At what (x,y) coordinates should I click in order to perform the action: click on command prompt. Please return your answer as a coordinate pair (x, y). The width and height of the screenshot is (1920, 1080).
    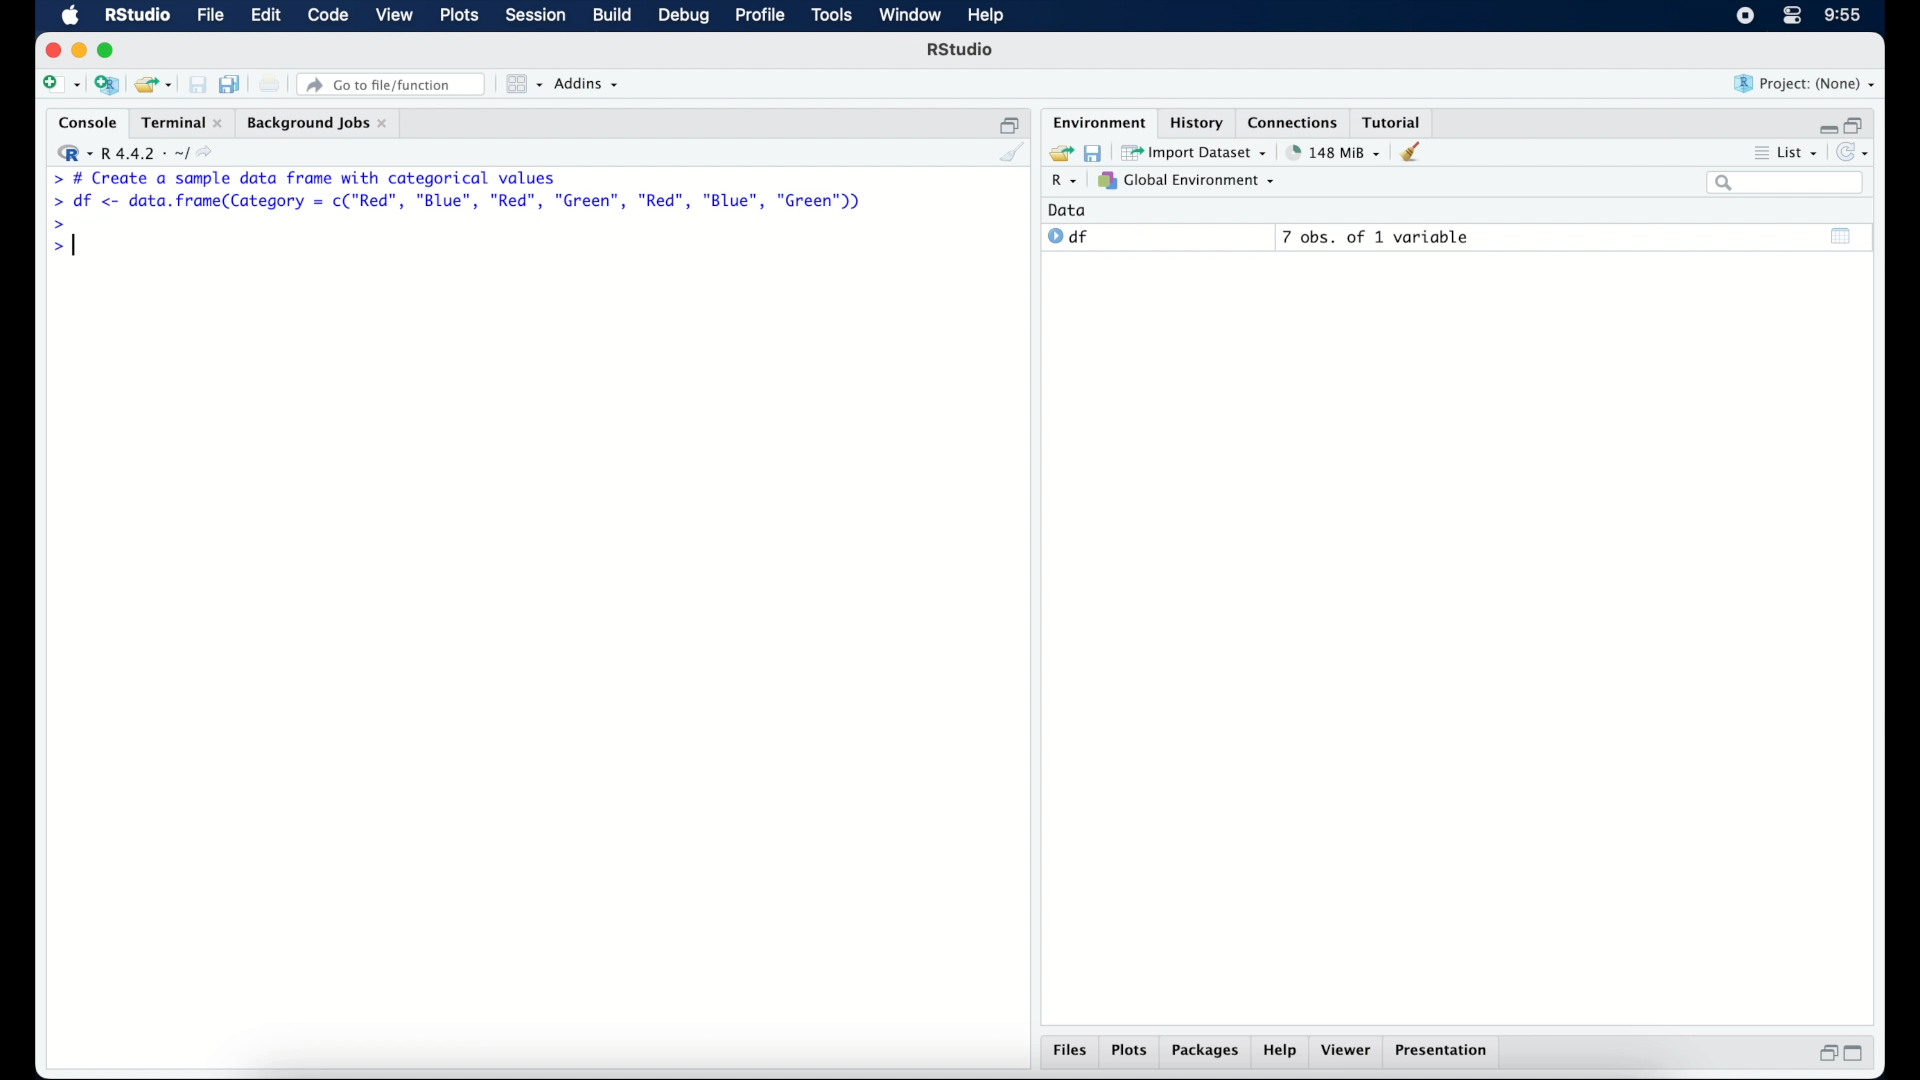
    Looking at the image, I should click on (50, 178).